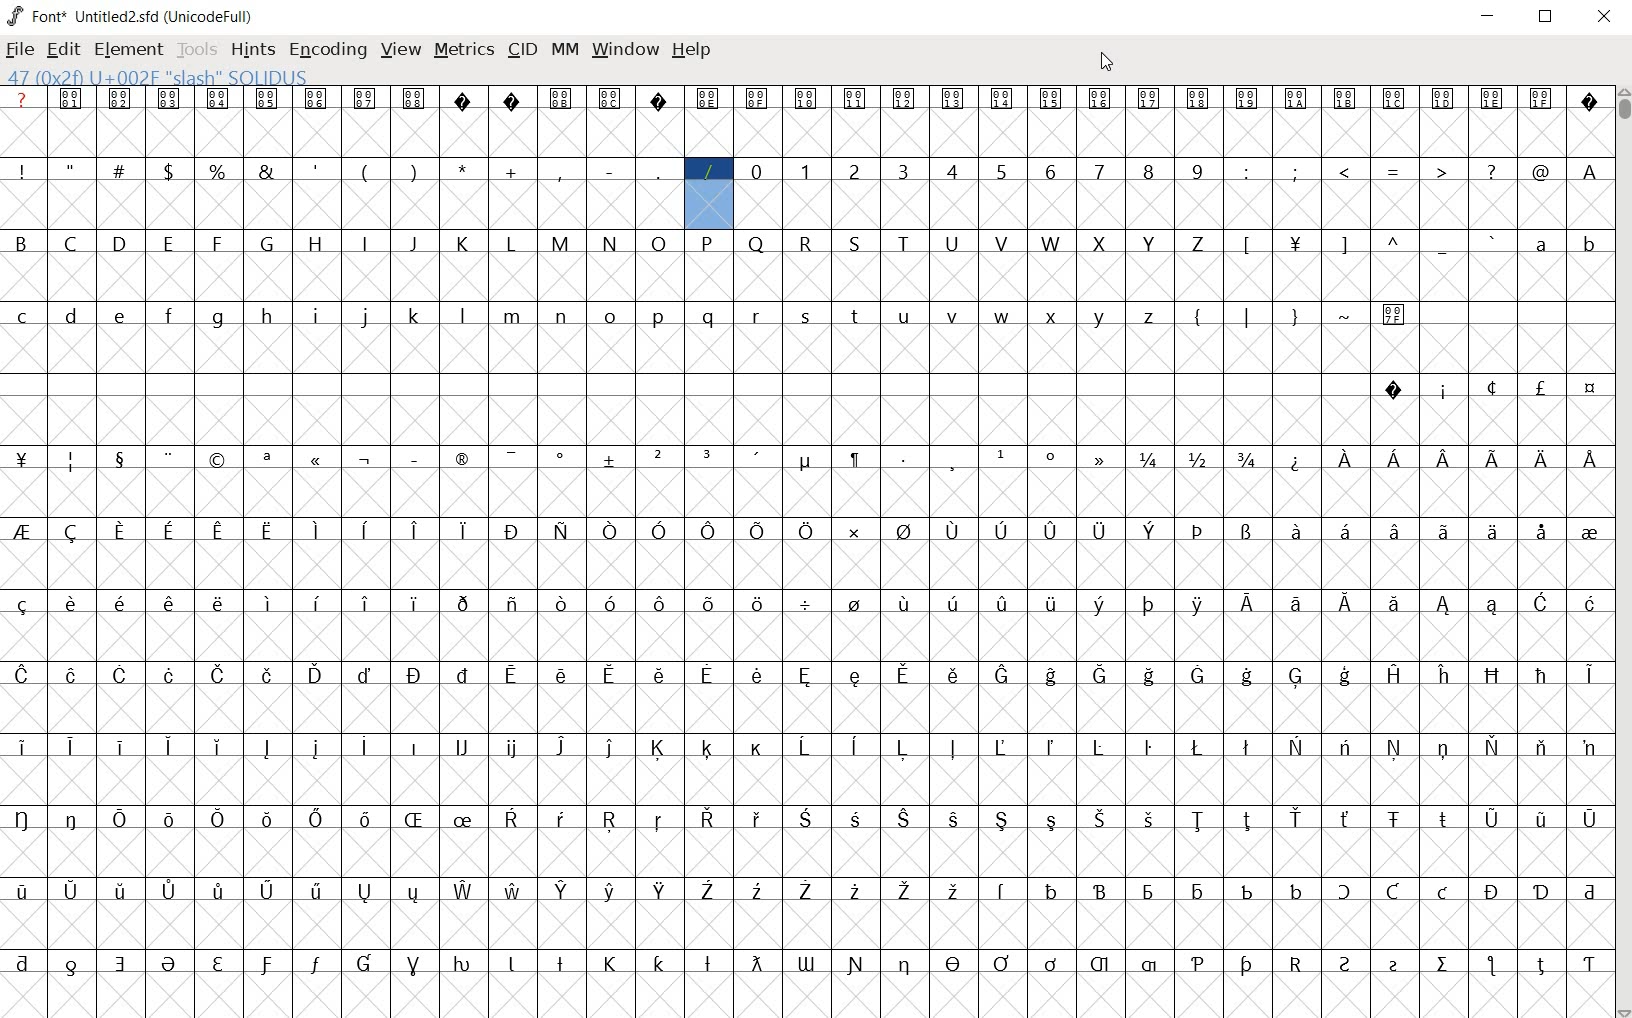  Describe the element at coordinates (266, 460) in the screenshot. I see `glyph` at that location.